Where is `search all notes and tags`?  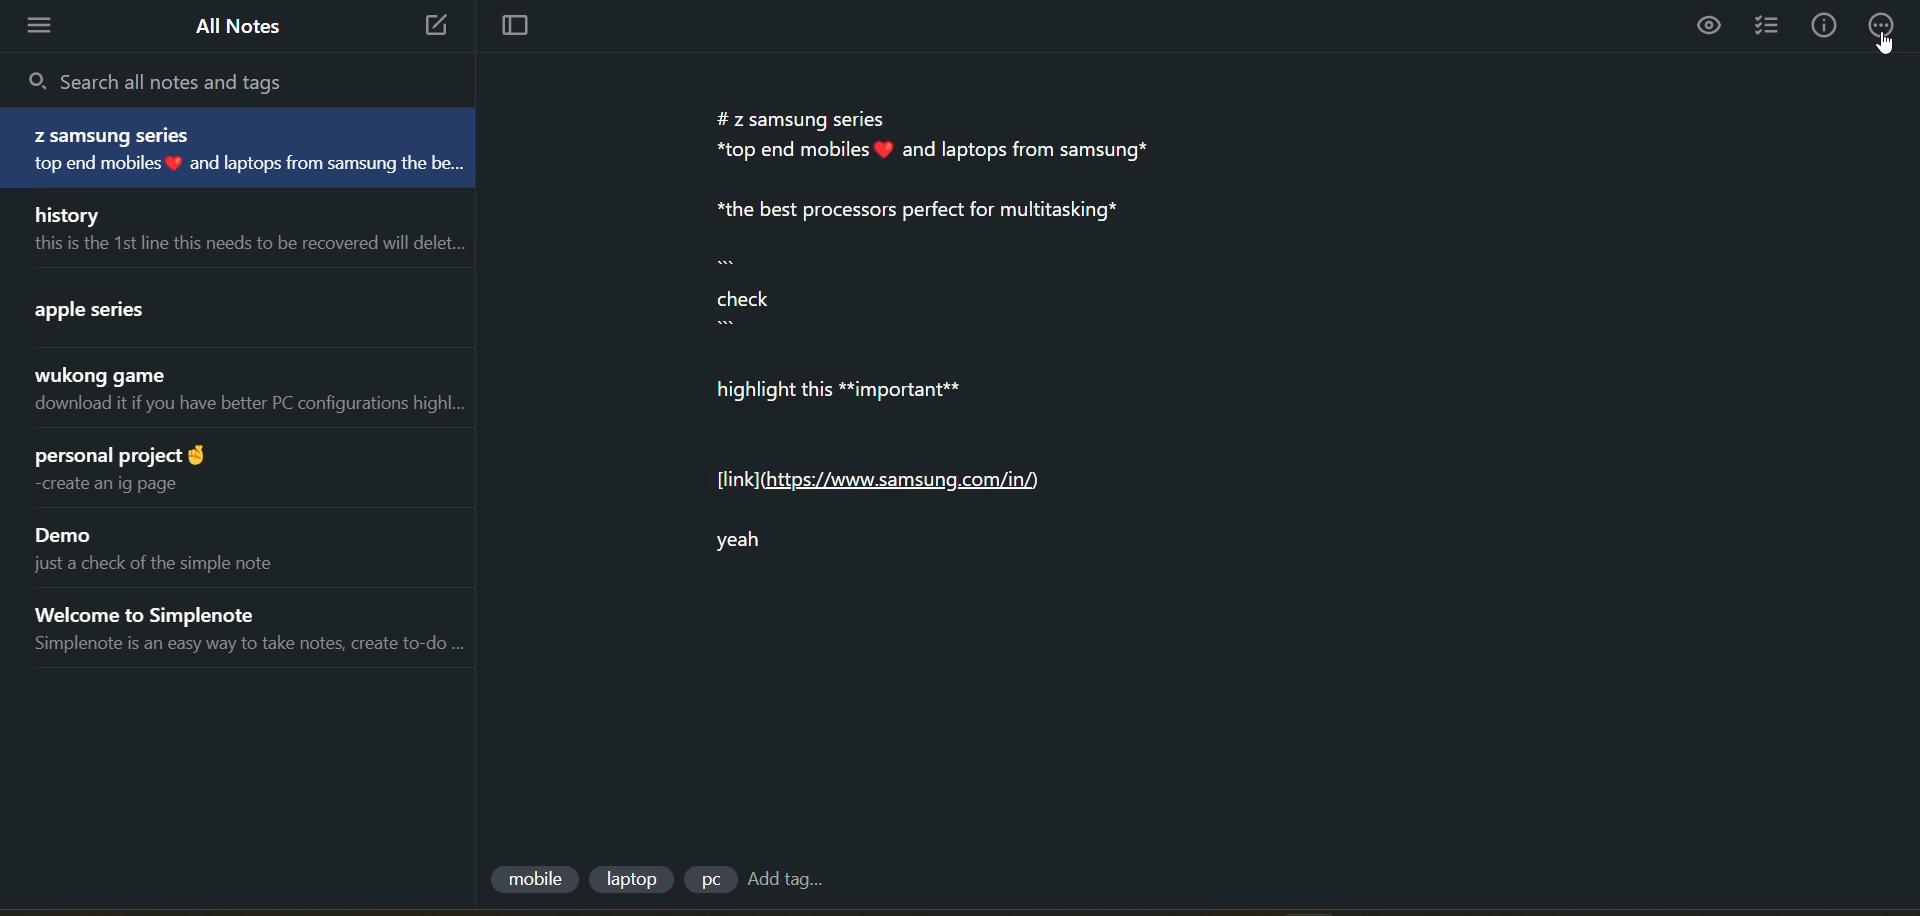
search all notes and tags is located at coordinates (170, 80).